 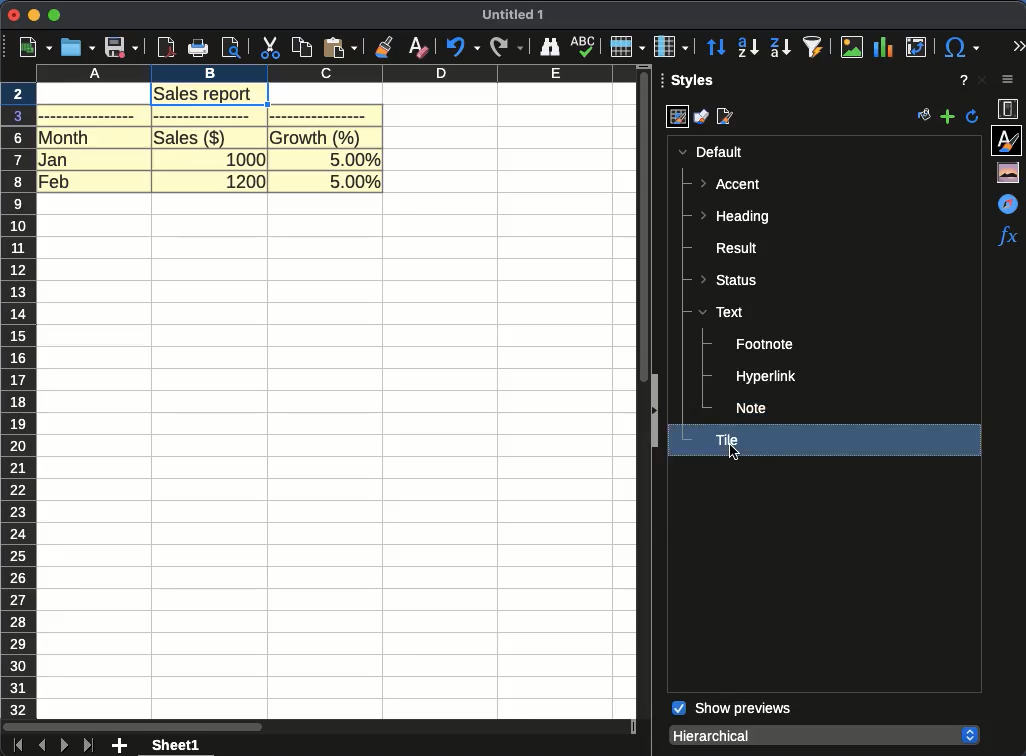 I want to click on text, so click(x=721, y=311).